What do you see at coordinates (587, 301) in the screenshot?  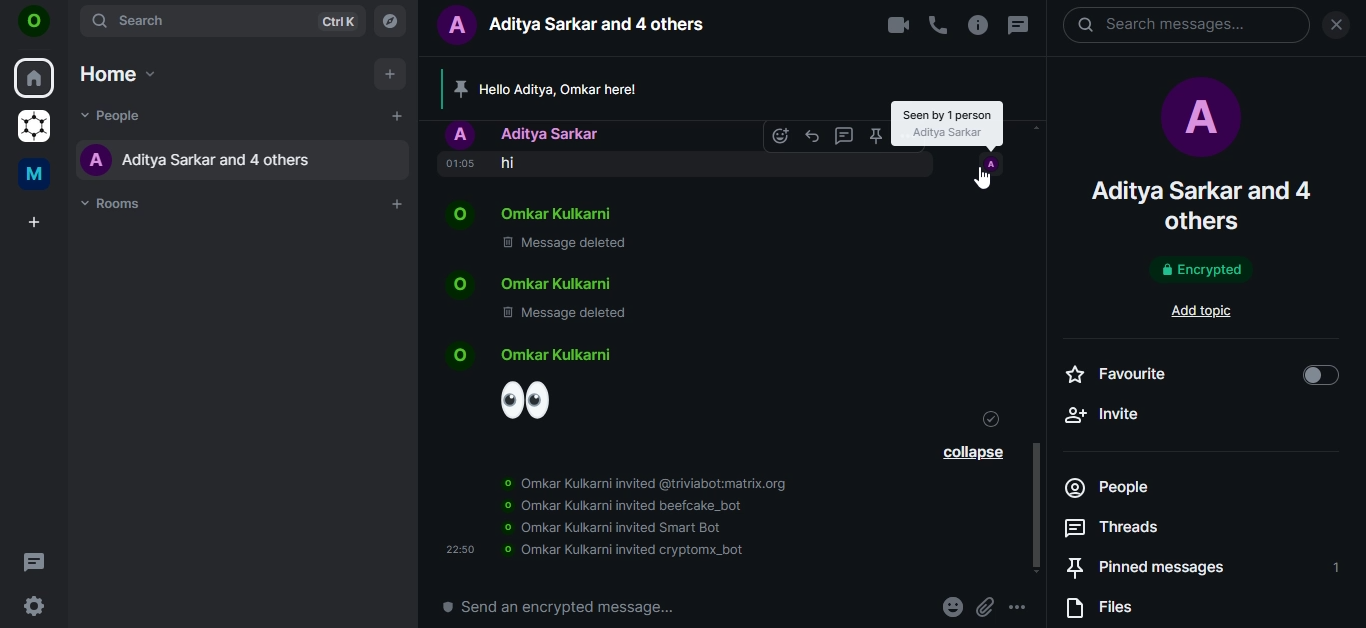 I see ` chat messages` at bounding box center [587, 301].